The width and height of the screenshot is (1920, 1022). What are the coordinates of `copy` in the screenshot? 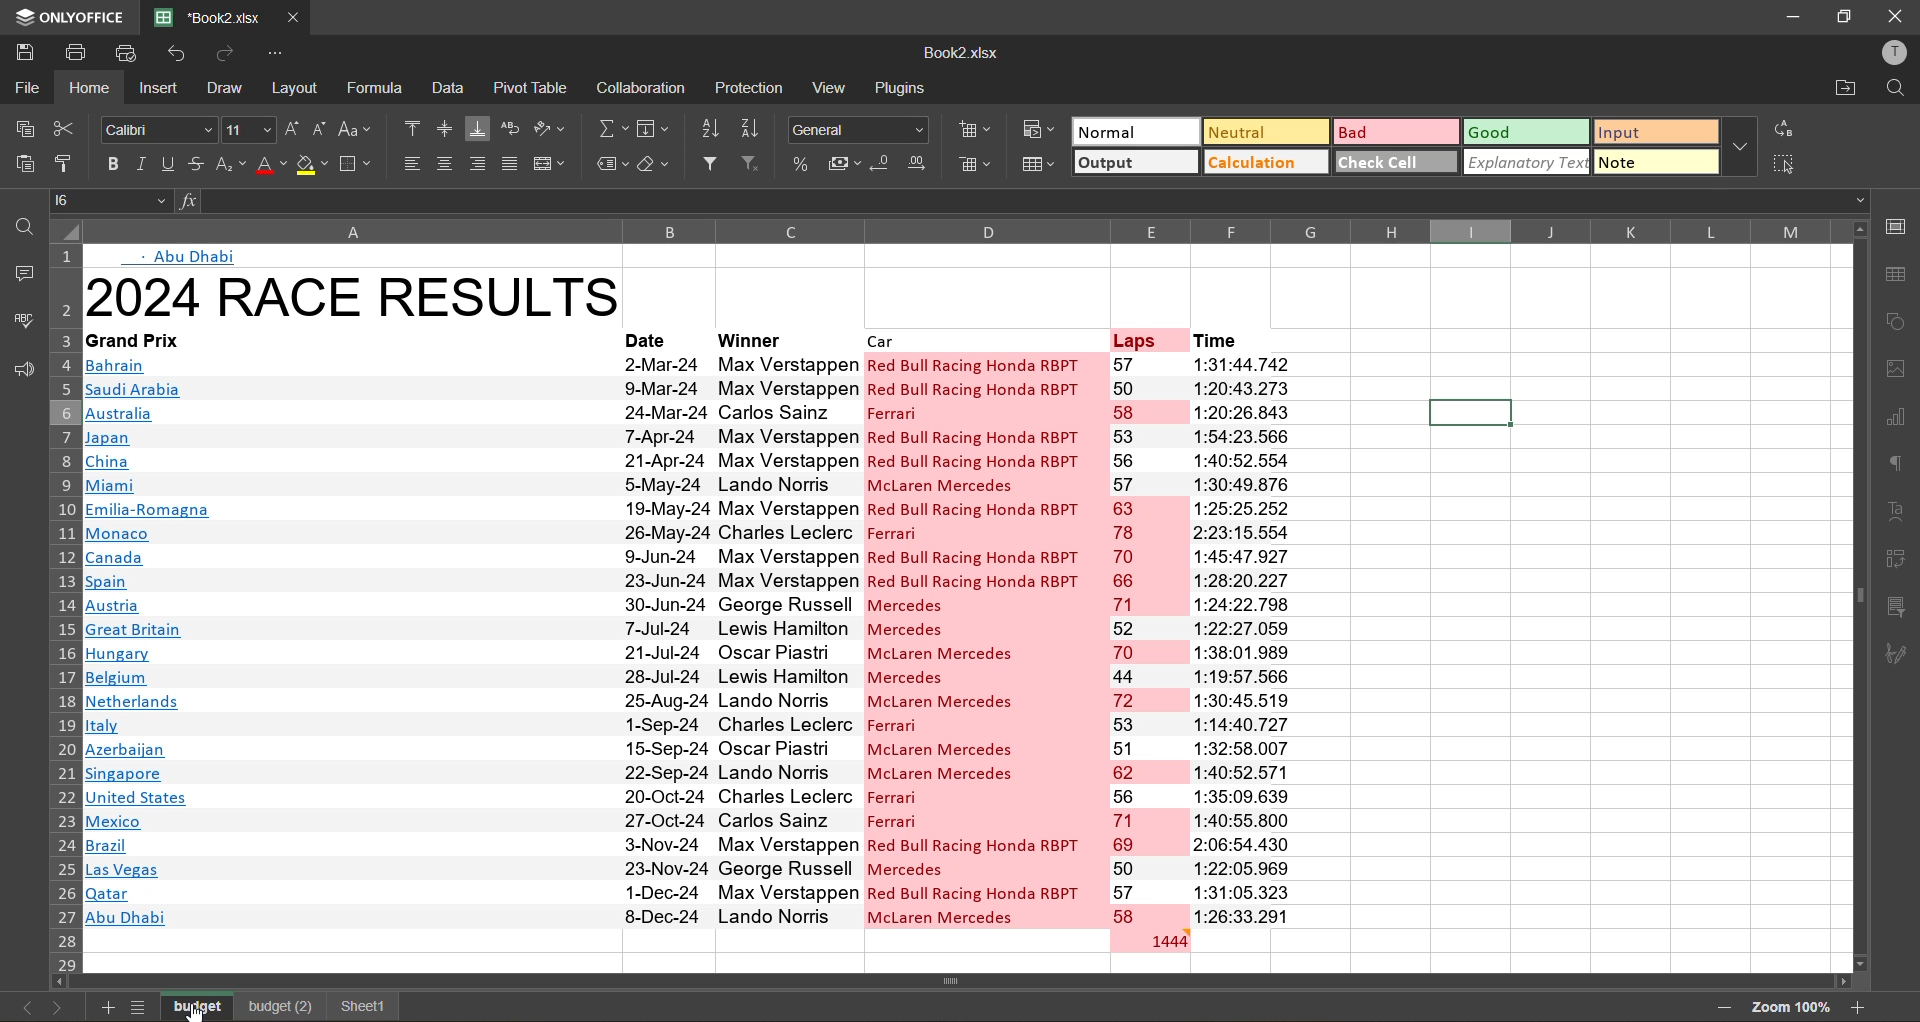 It's located at (26, 129).